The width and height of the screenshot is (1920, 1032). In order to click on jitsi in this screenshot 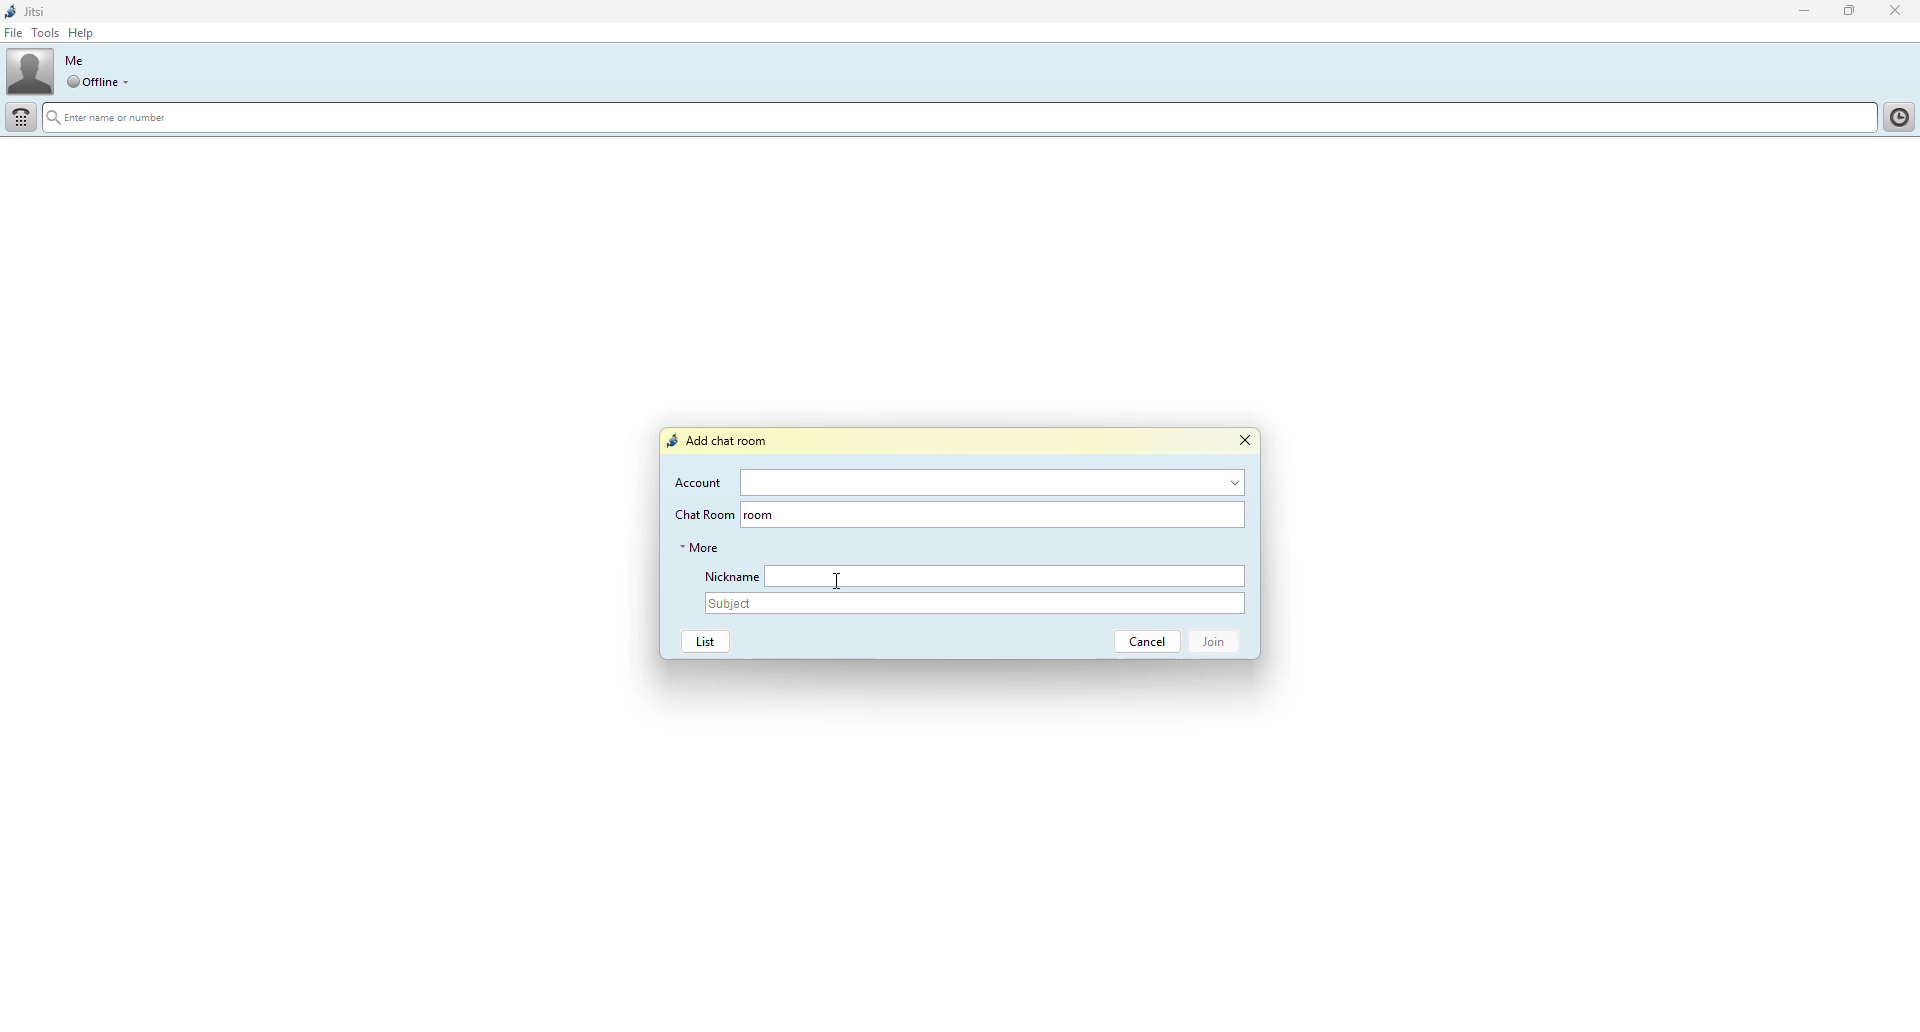, I will do `click(39, 11)`.